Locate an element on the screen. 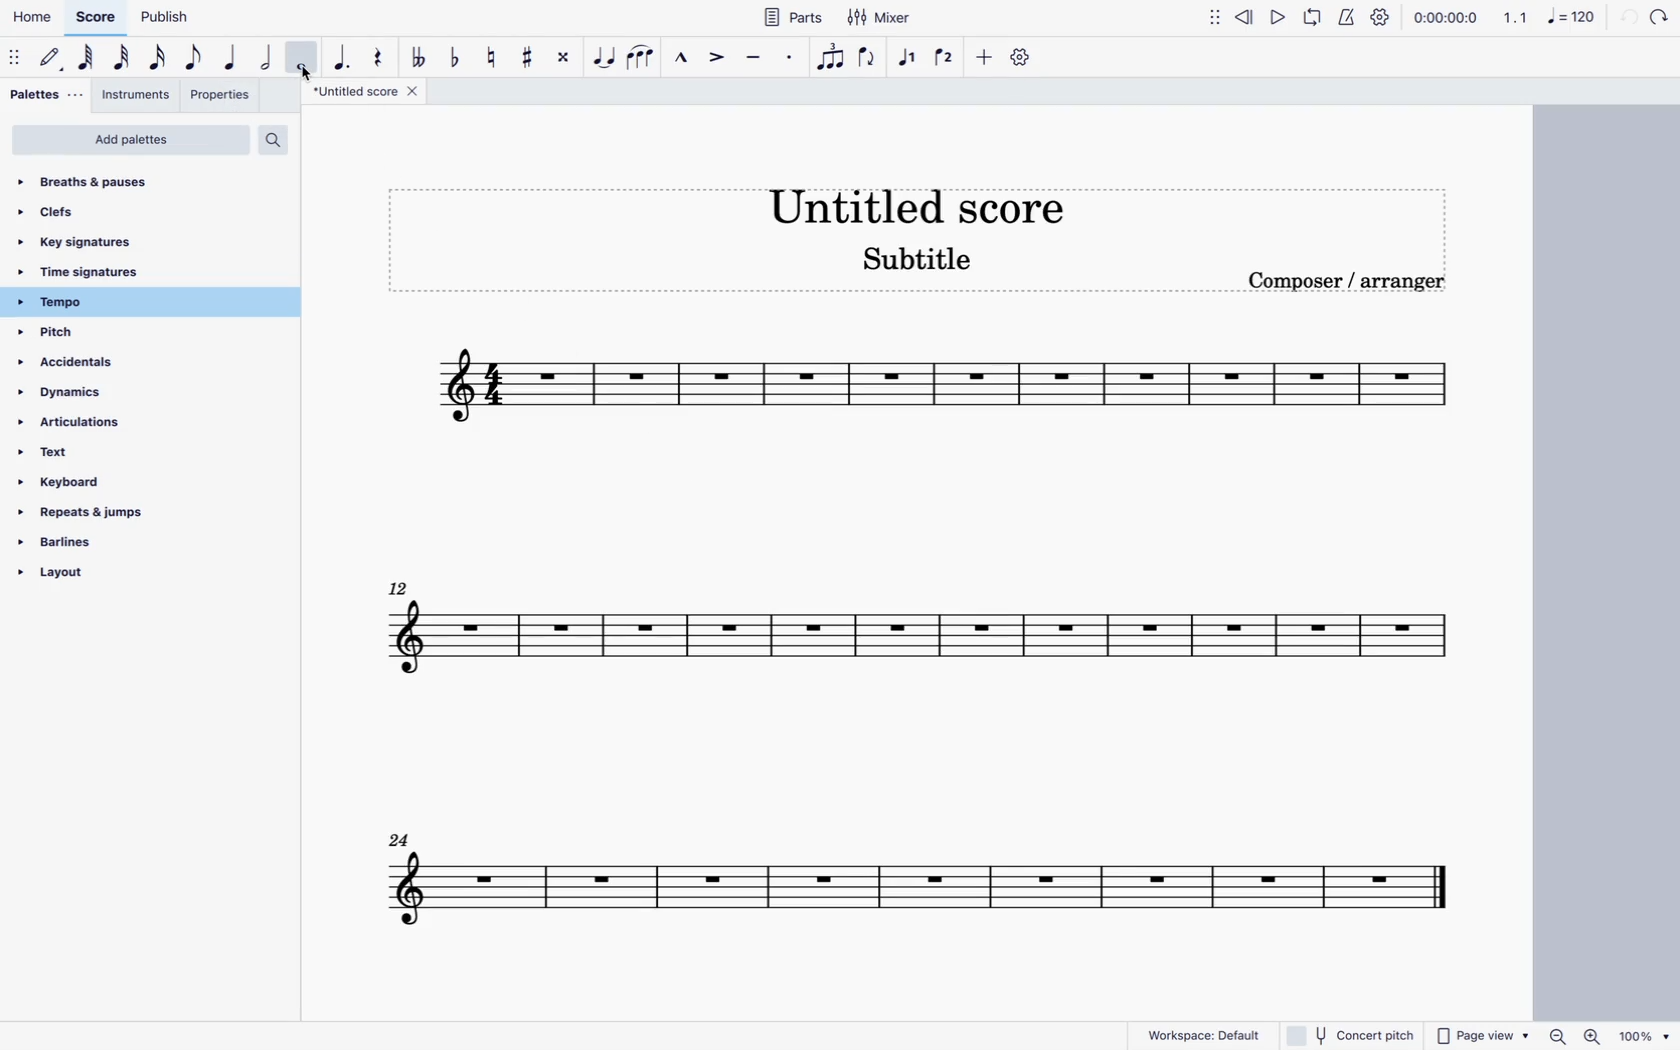 The image size is (1680, 1050). 64th note is located at coordinates (80, 56).